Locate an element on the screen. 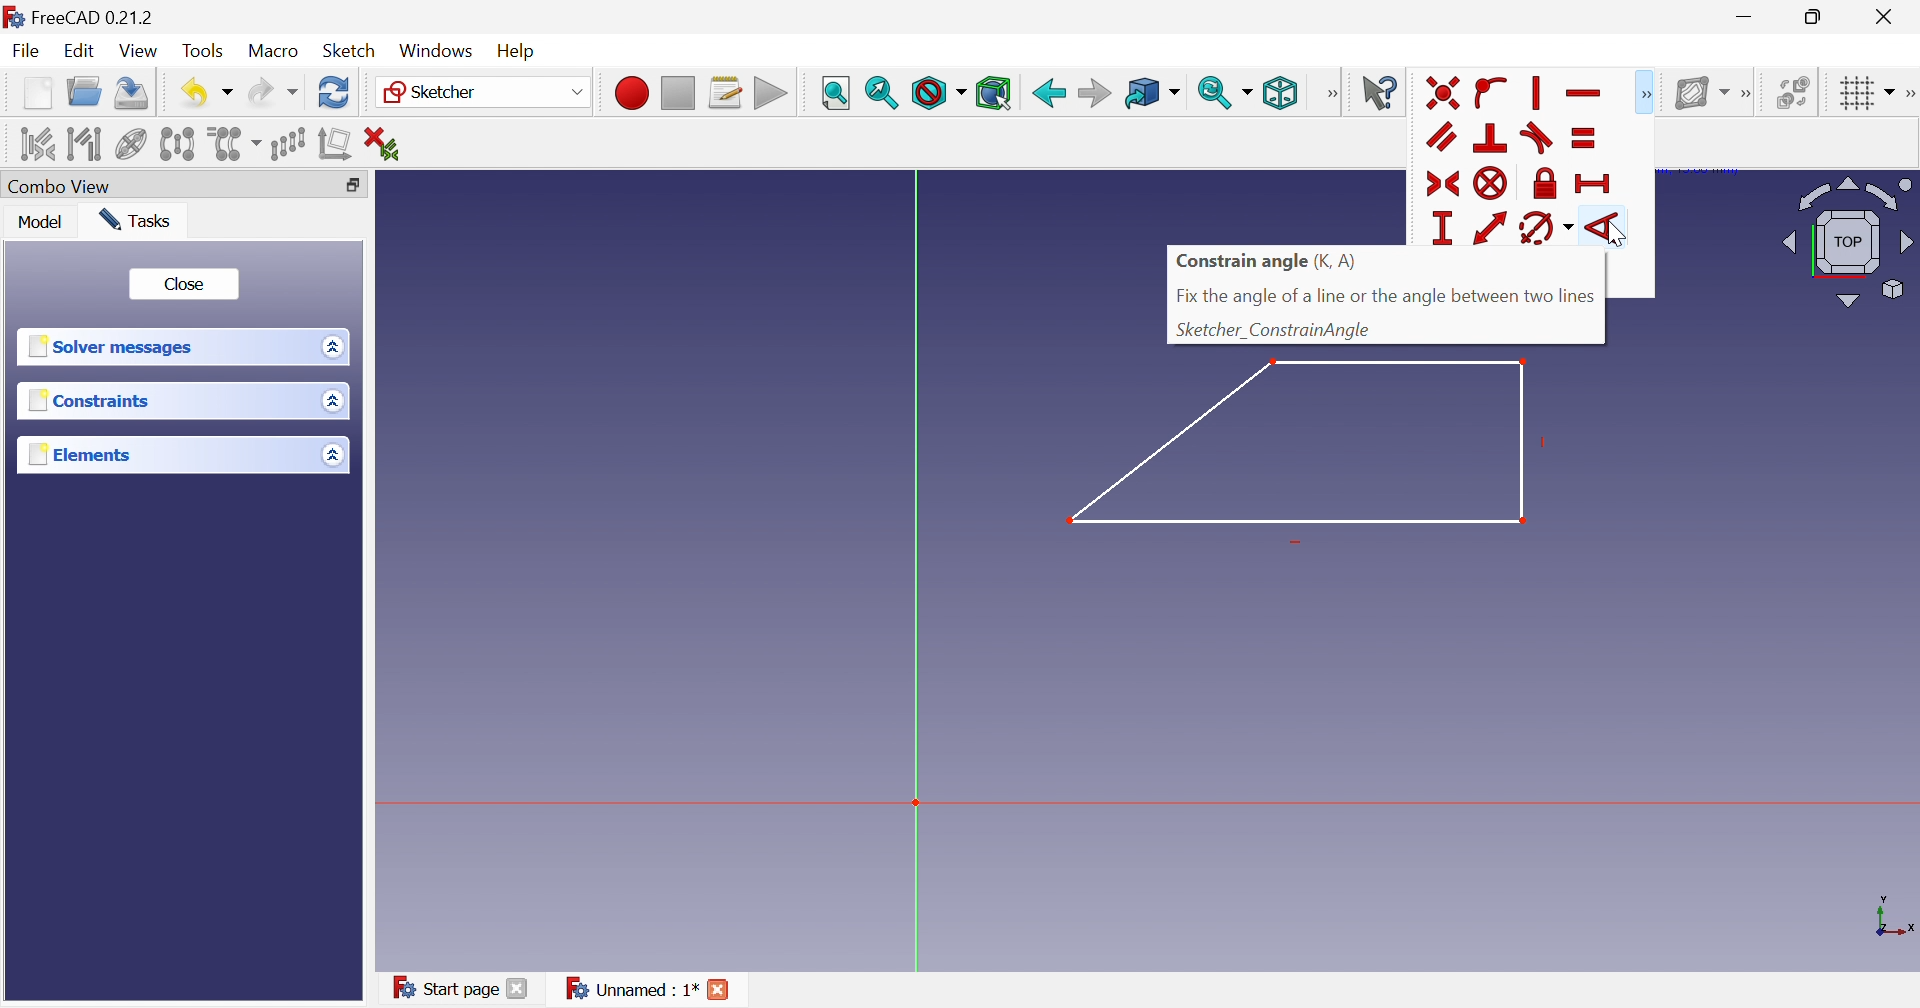  X, Y plane is located at coordinates (1895, 917).